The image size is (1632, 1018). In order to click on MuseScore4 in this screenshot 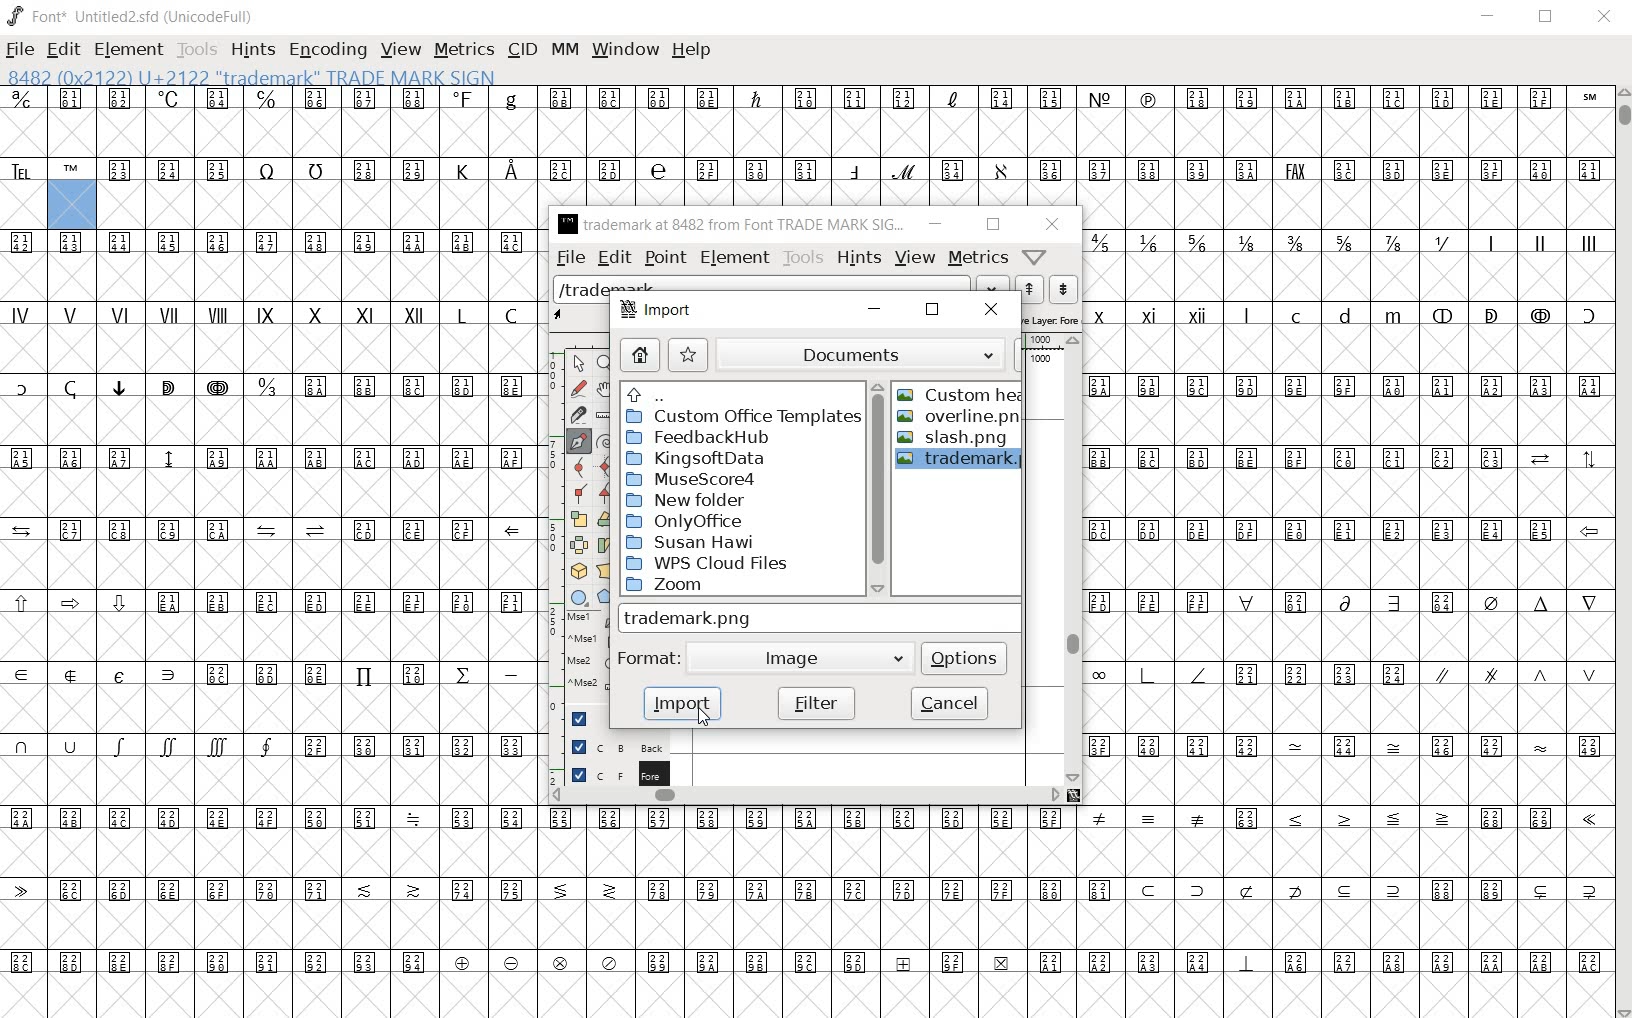, I will do `click(691, 478)`.